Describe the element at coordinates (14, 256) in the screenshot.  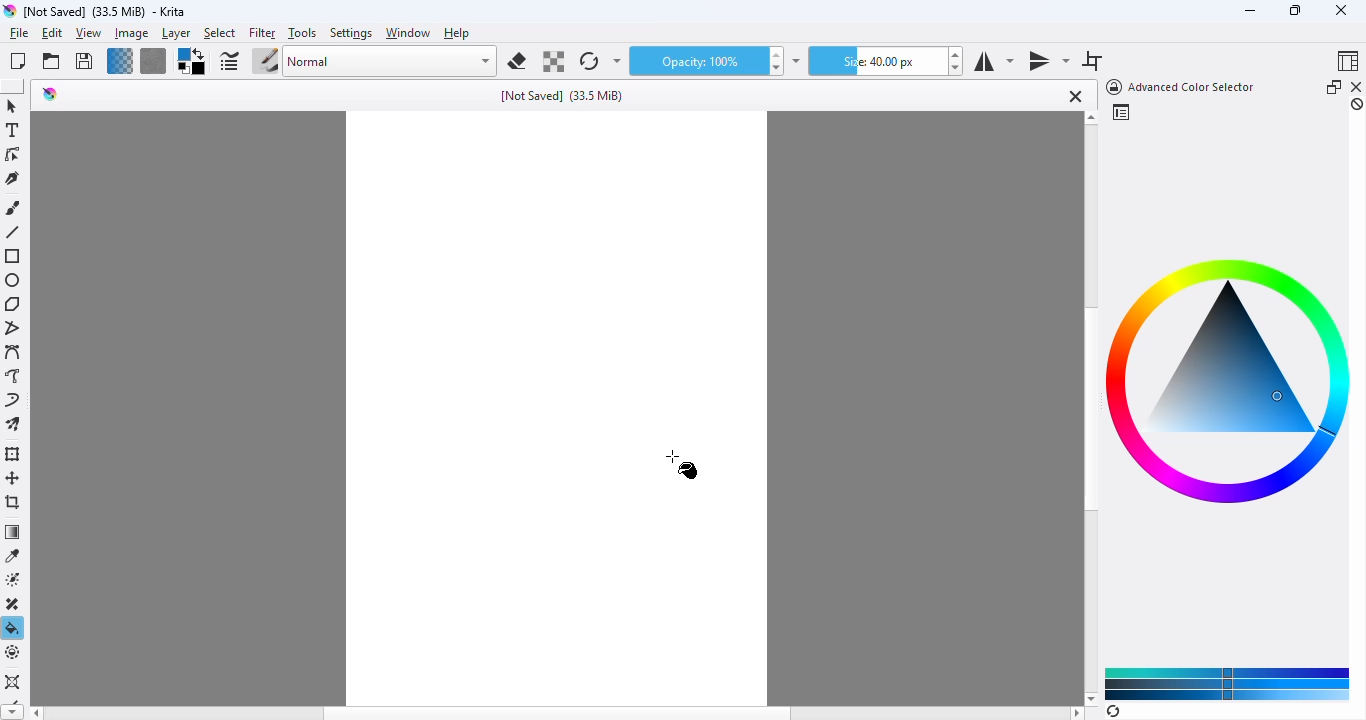
I see `rectangle tool` at that location.